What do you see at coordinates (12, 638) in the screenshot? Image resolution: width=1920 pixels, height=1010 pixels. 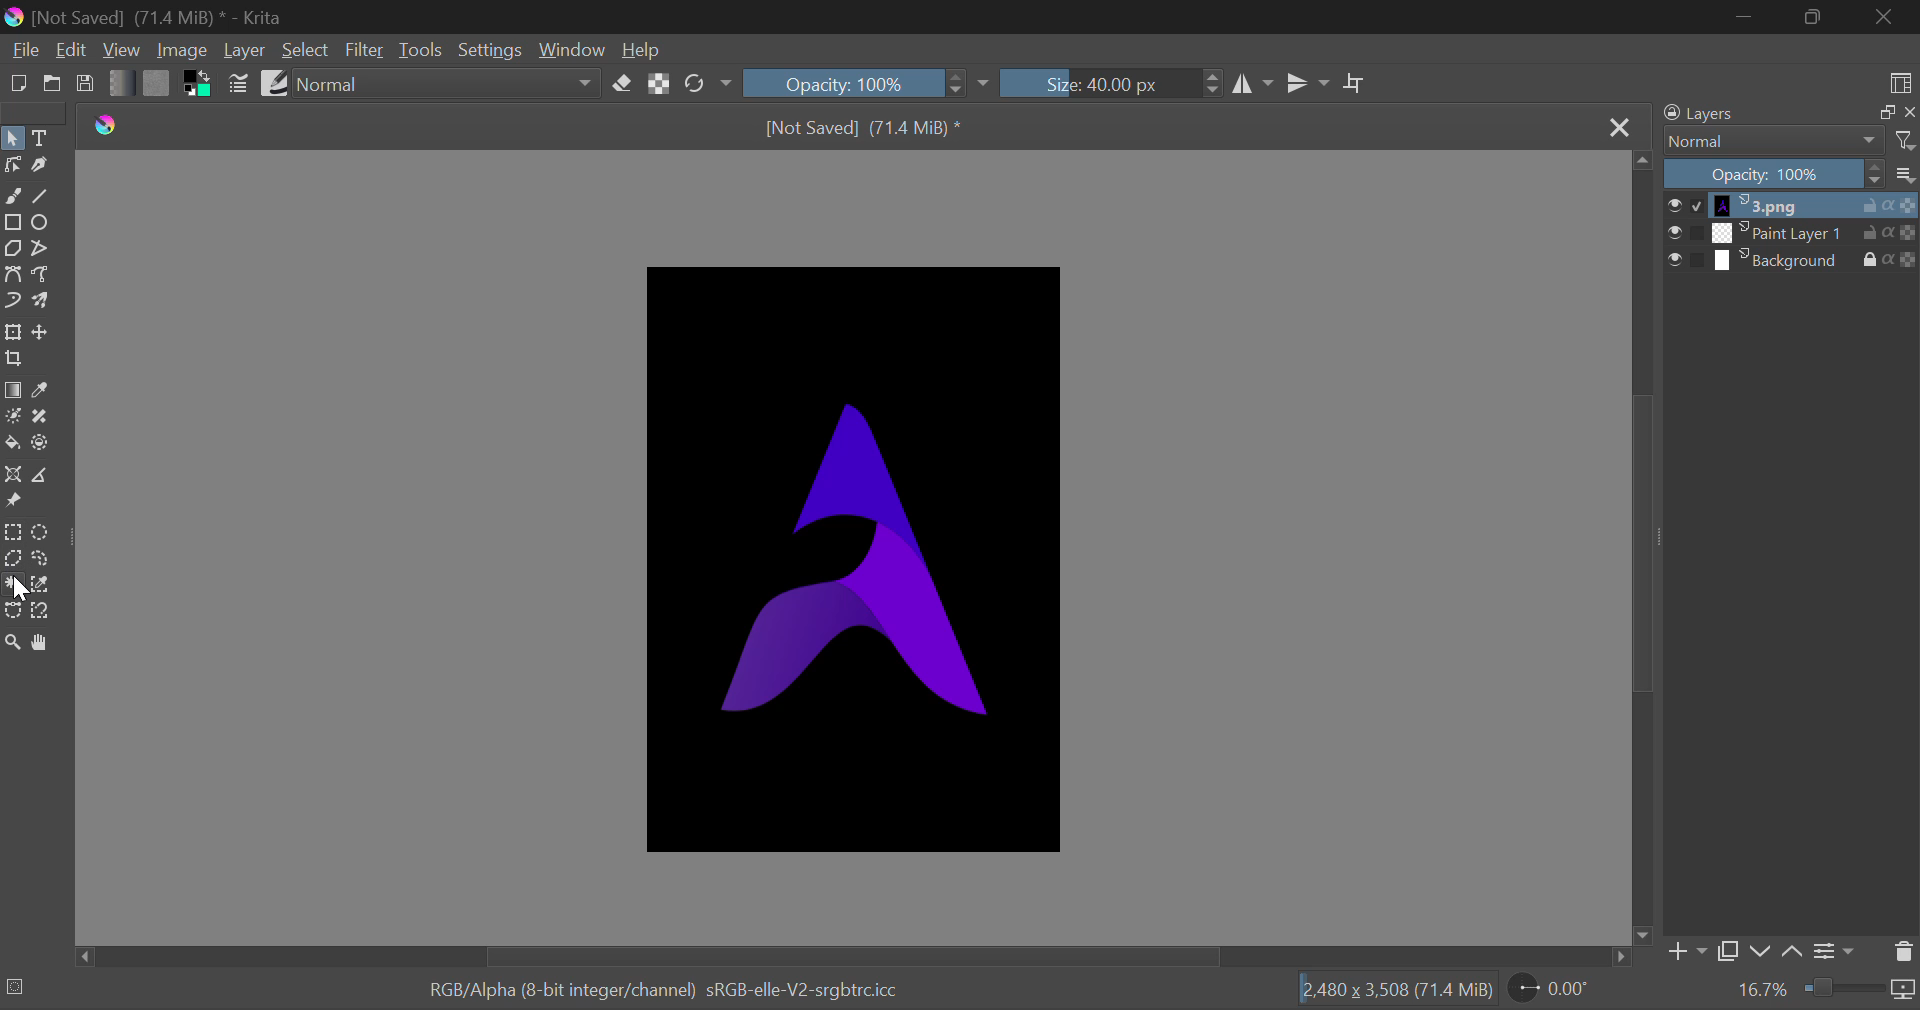 I see `Zoom` at bounding box center [12, 638].